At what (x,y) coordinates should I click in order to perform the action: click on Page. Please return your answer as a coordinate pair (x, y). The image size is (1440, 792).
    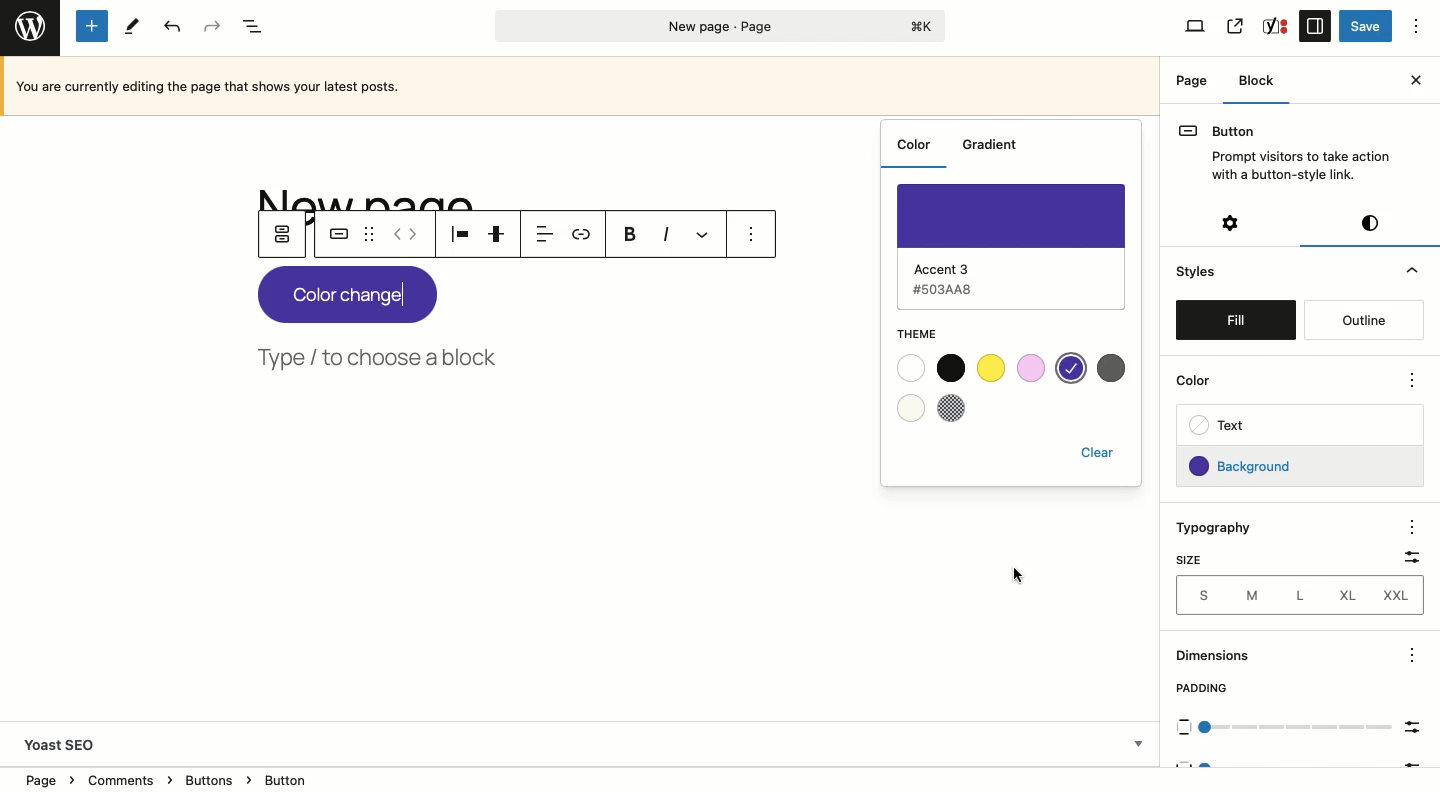
    Looking at the image, I should click on (721, 26).